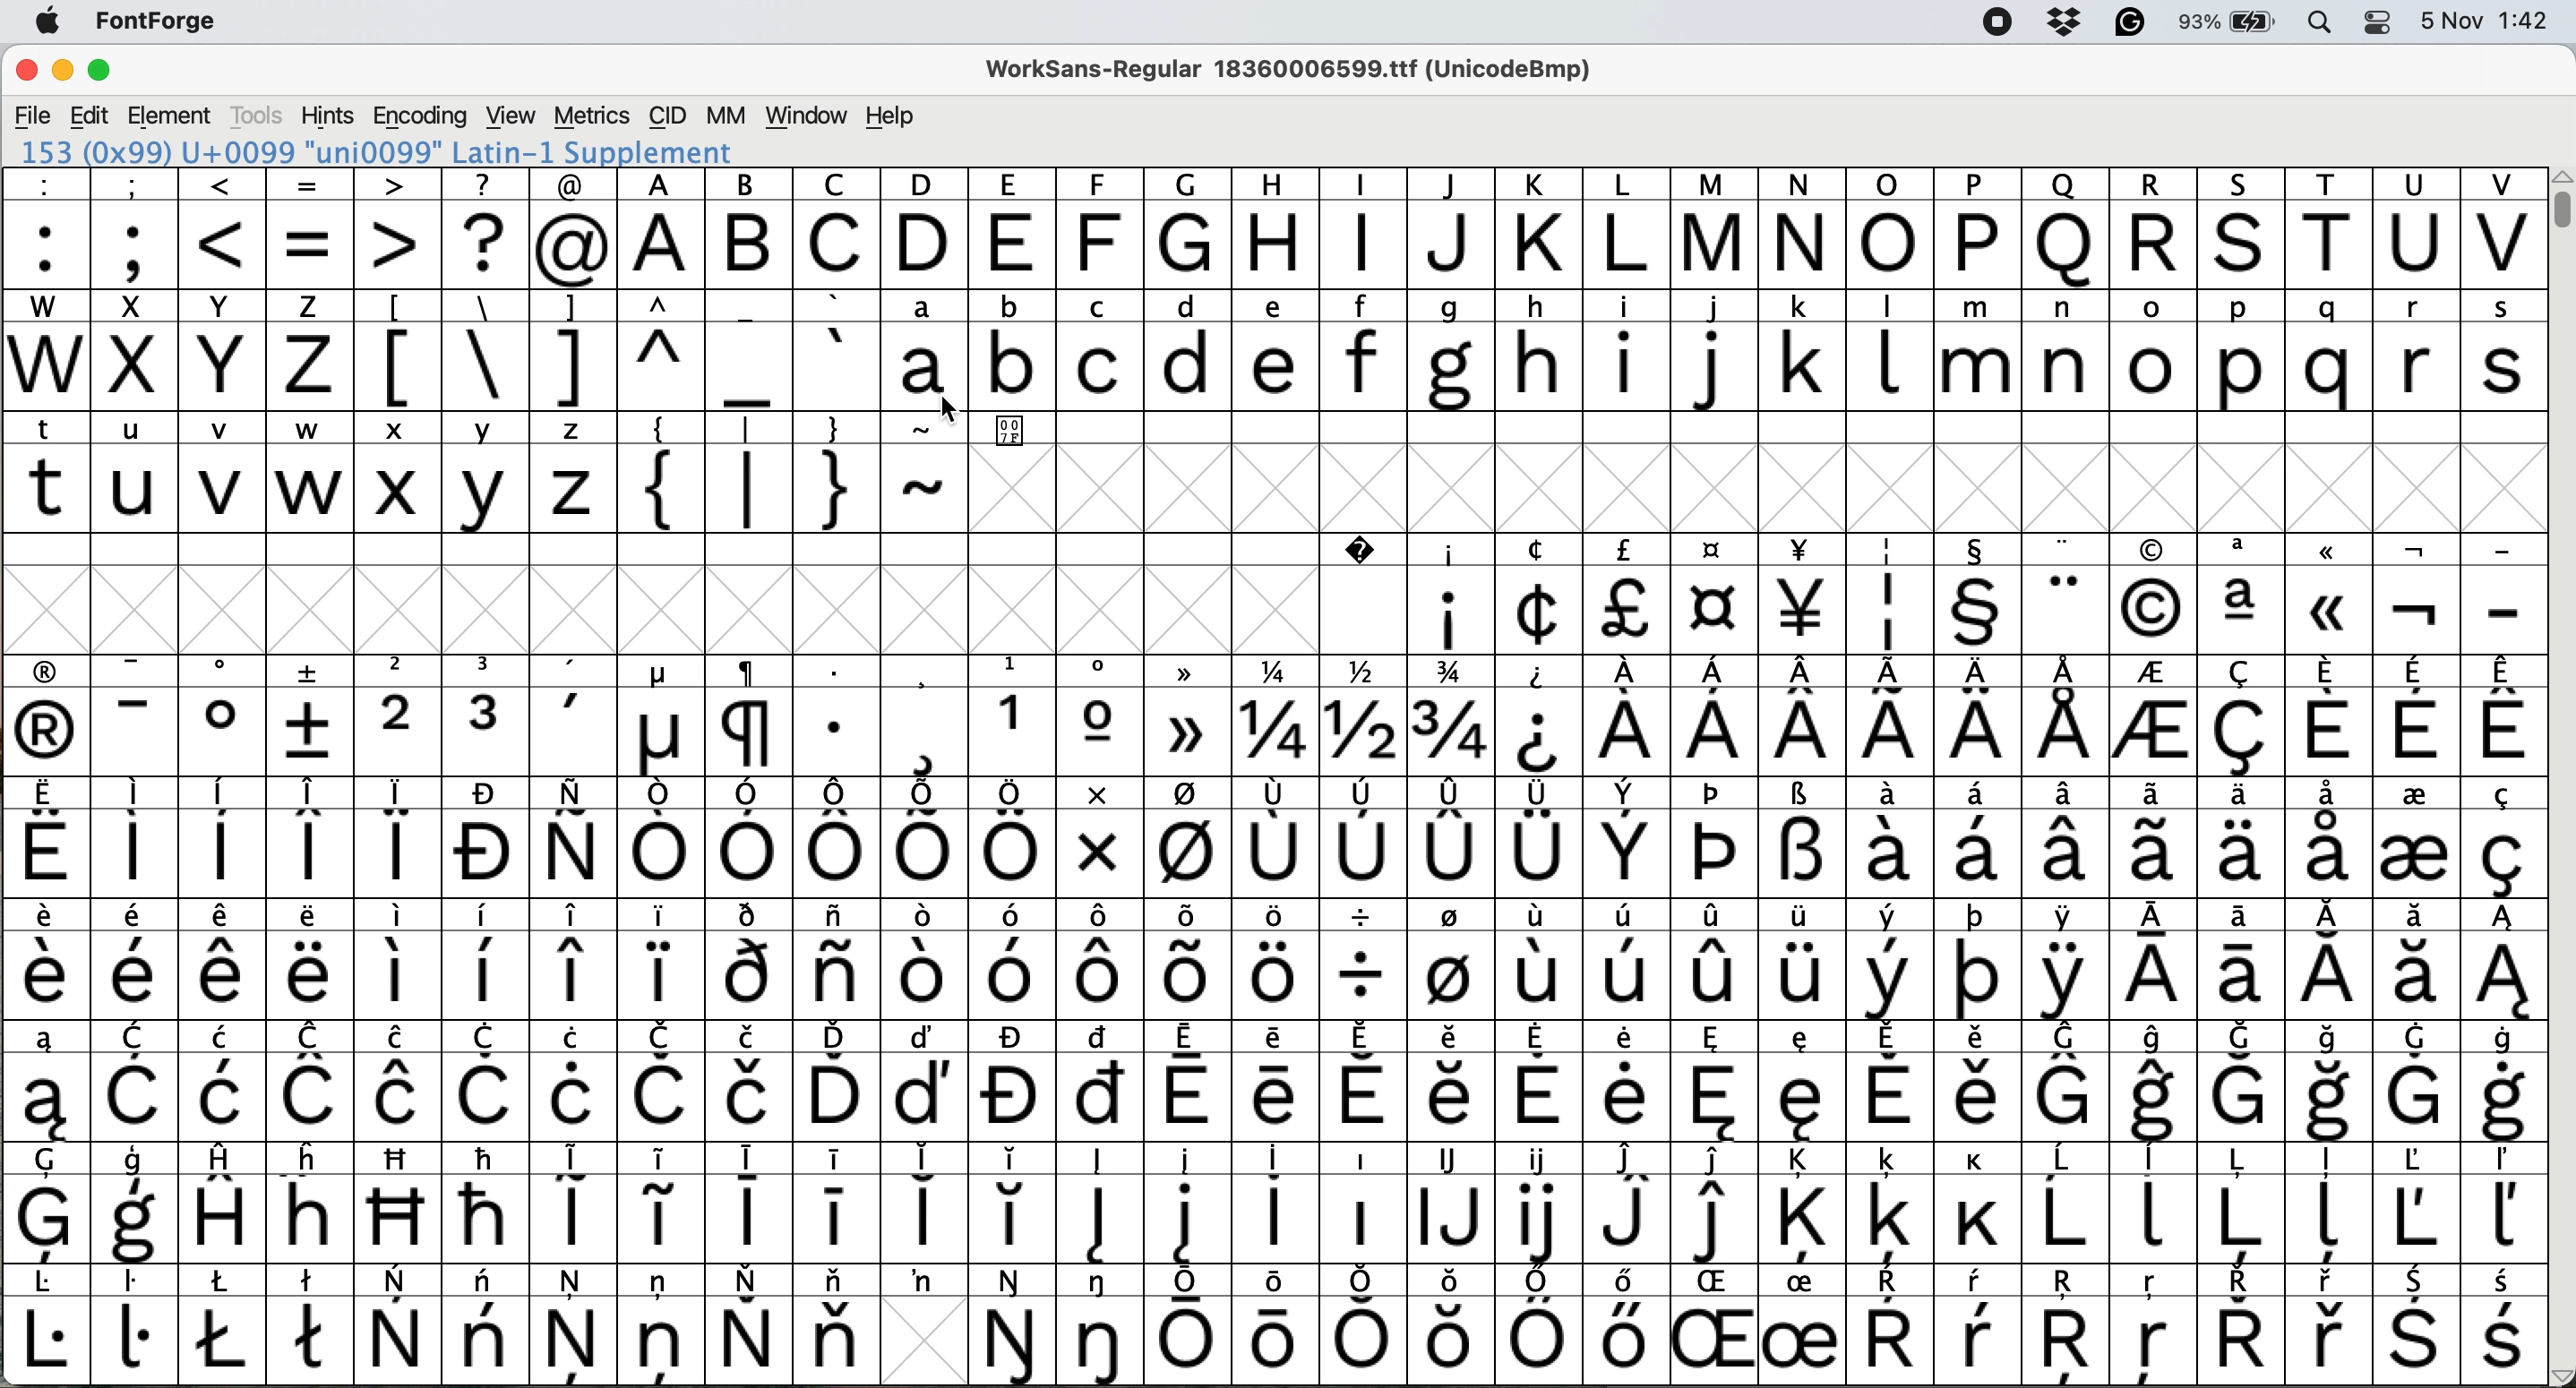  I want to click on symbol, so click(489, 715).